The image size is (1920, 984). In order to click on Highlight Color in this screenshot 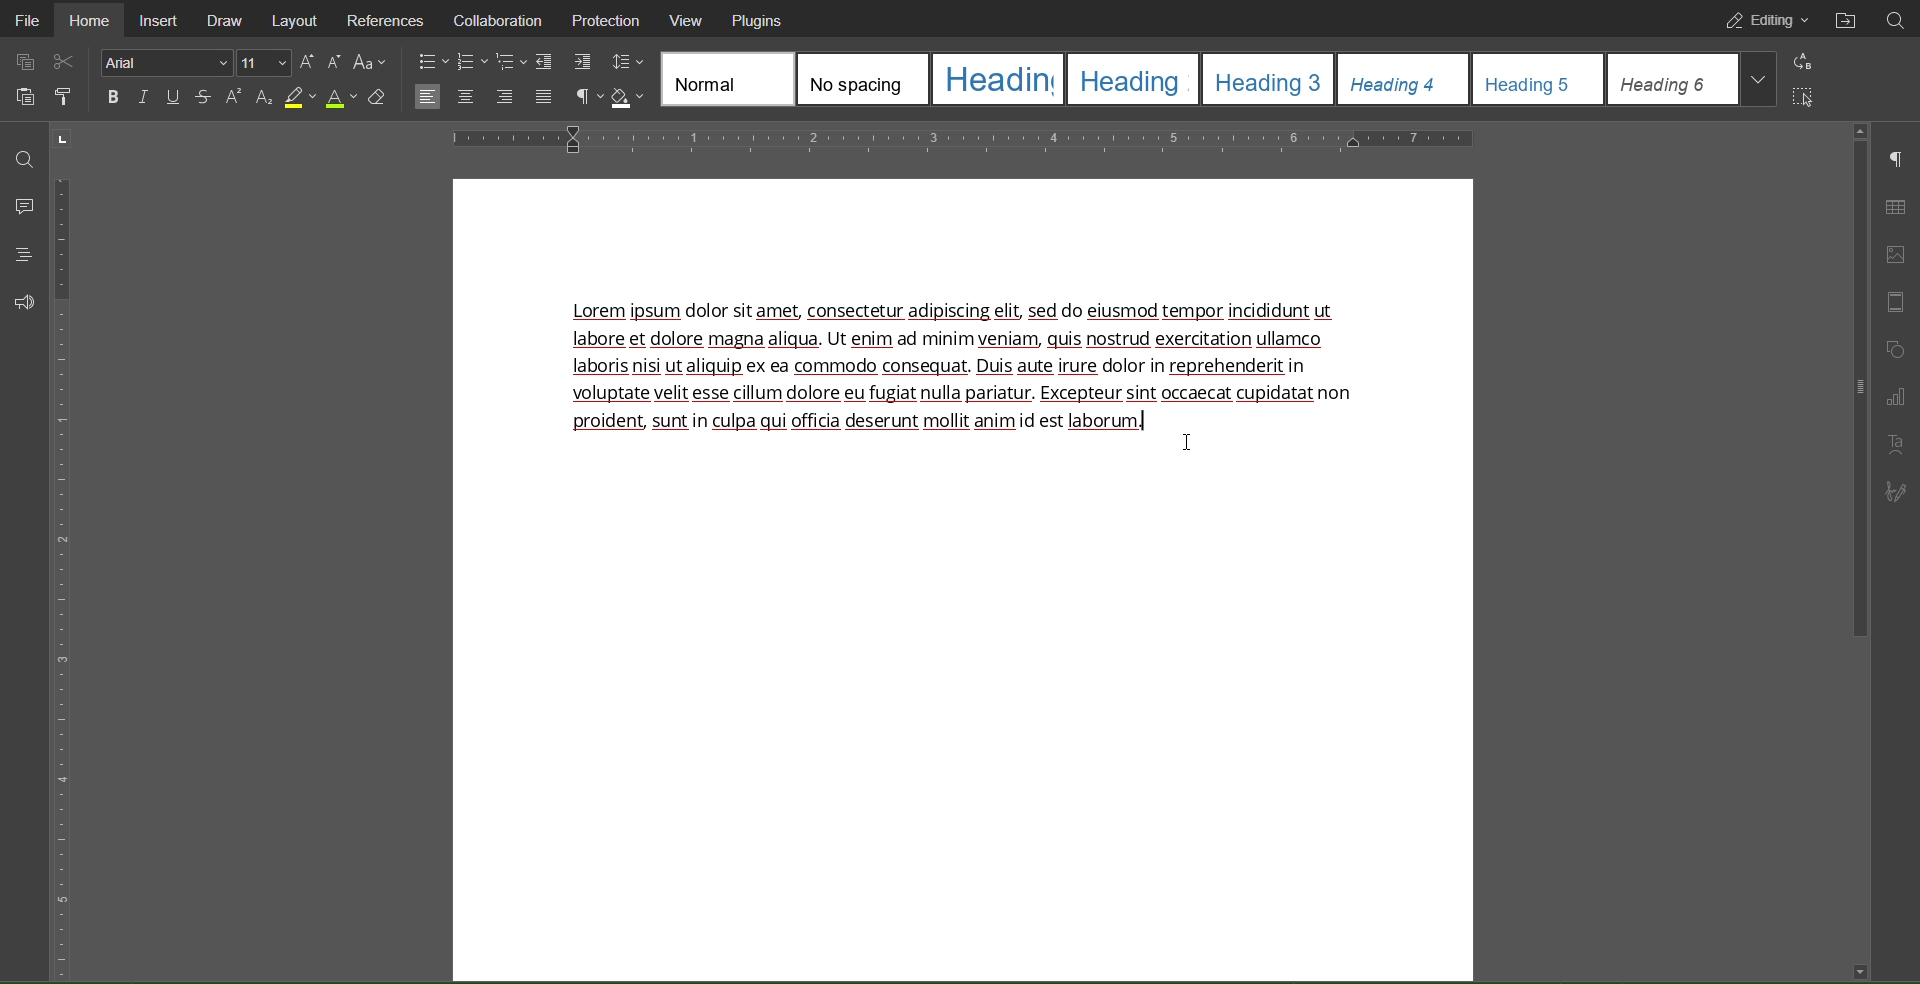, I will do `click(301, 98)`.